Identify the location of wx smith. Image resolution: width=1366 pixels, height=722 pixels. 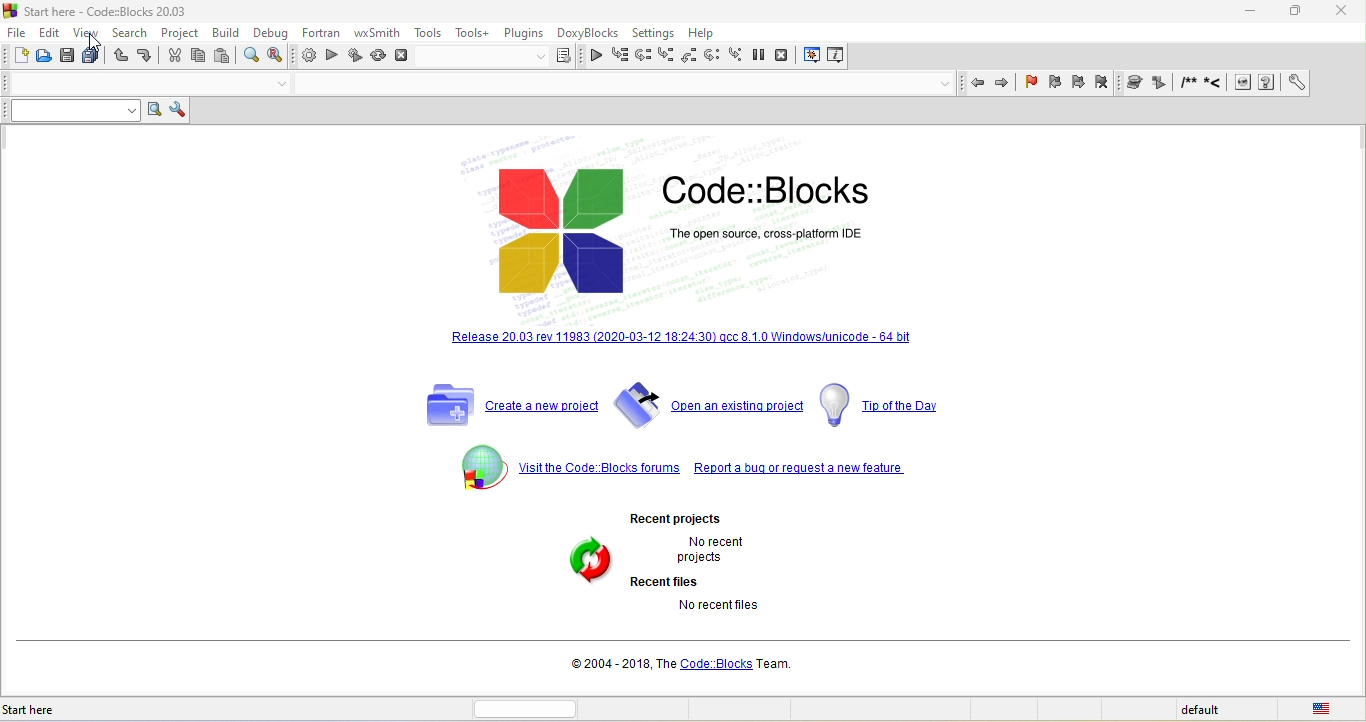
(375, 33).